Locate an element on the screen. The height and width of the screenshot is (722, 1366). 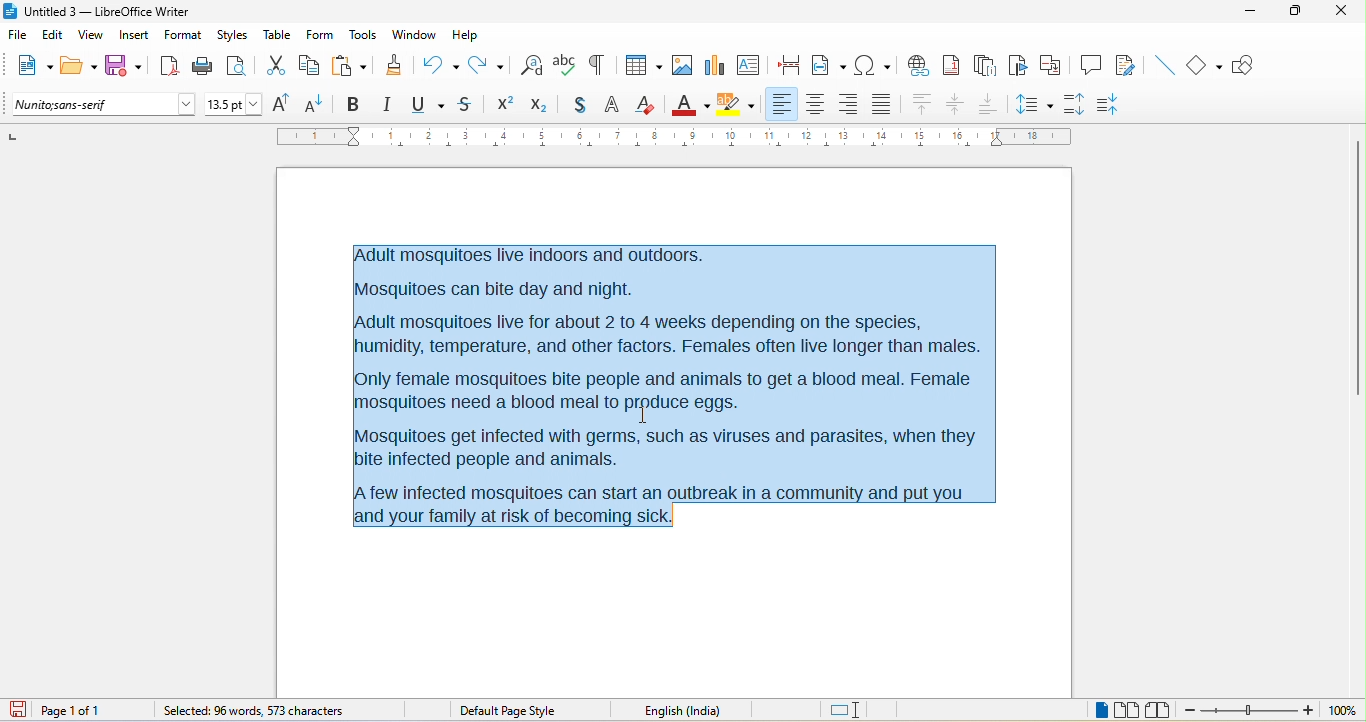
book view is located at coordinates (1157, 709).